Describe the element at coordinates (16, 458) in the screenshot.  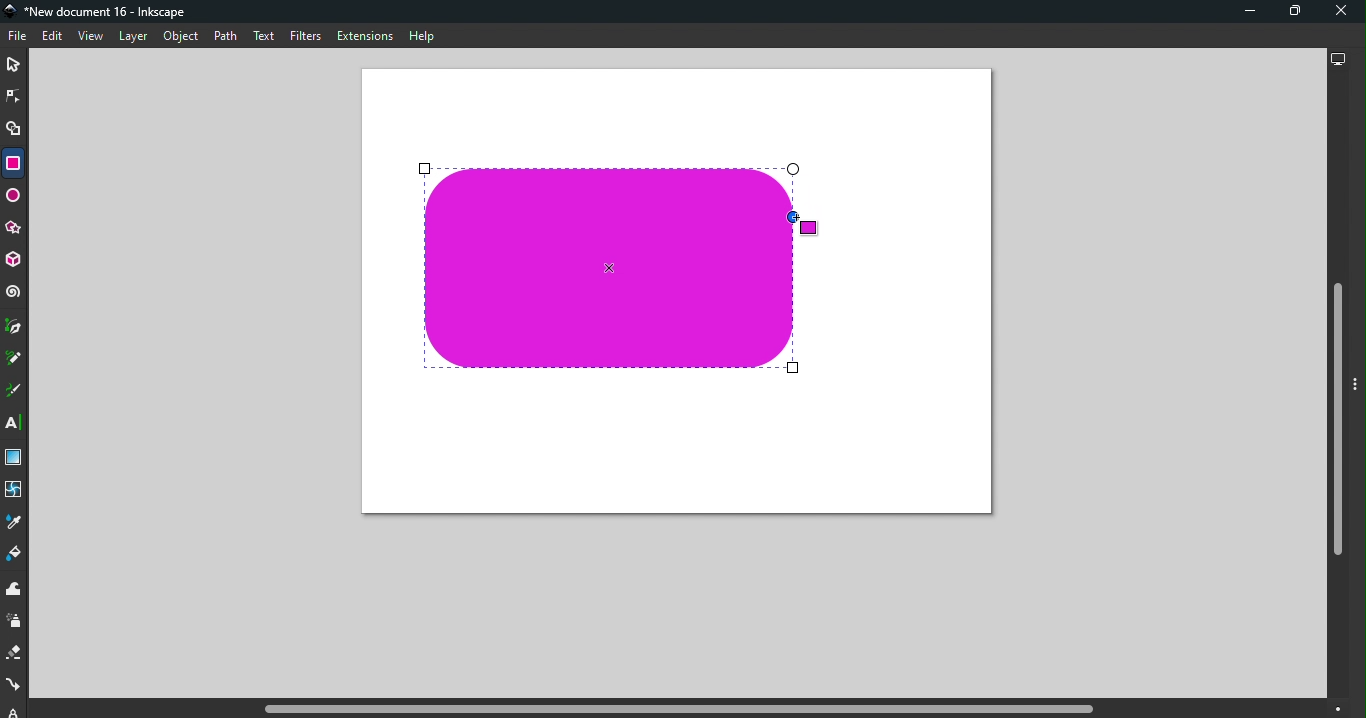
I see `Gradient tool` at that location.